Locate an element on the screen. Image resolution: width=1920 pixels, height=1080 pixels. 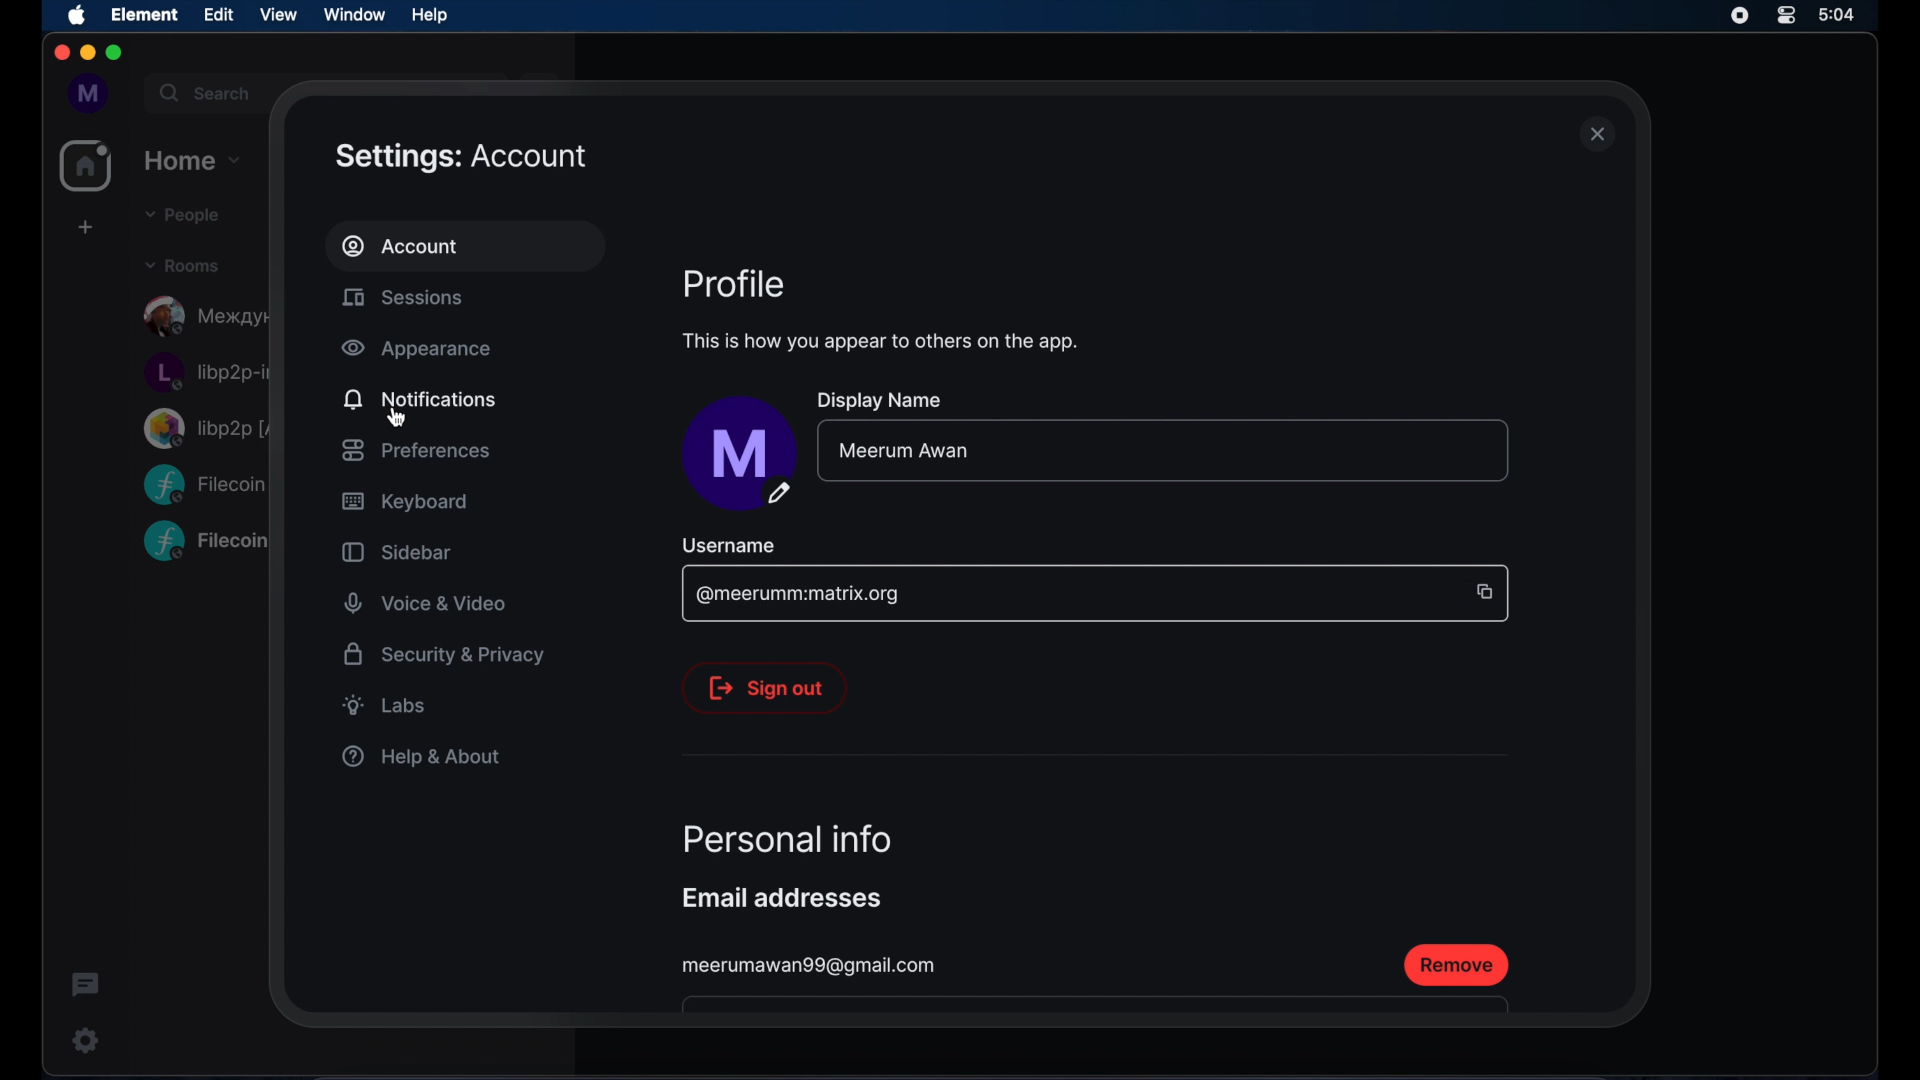
labs is located at coordinates (385, 705).